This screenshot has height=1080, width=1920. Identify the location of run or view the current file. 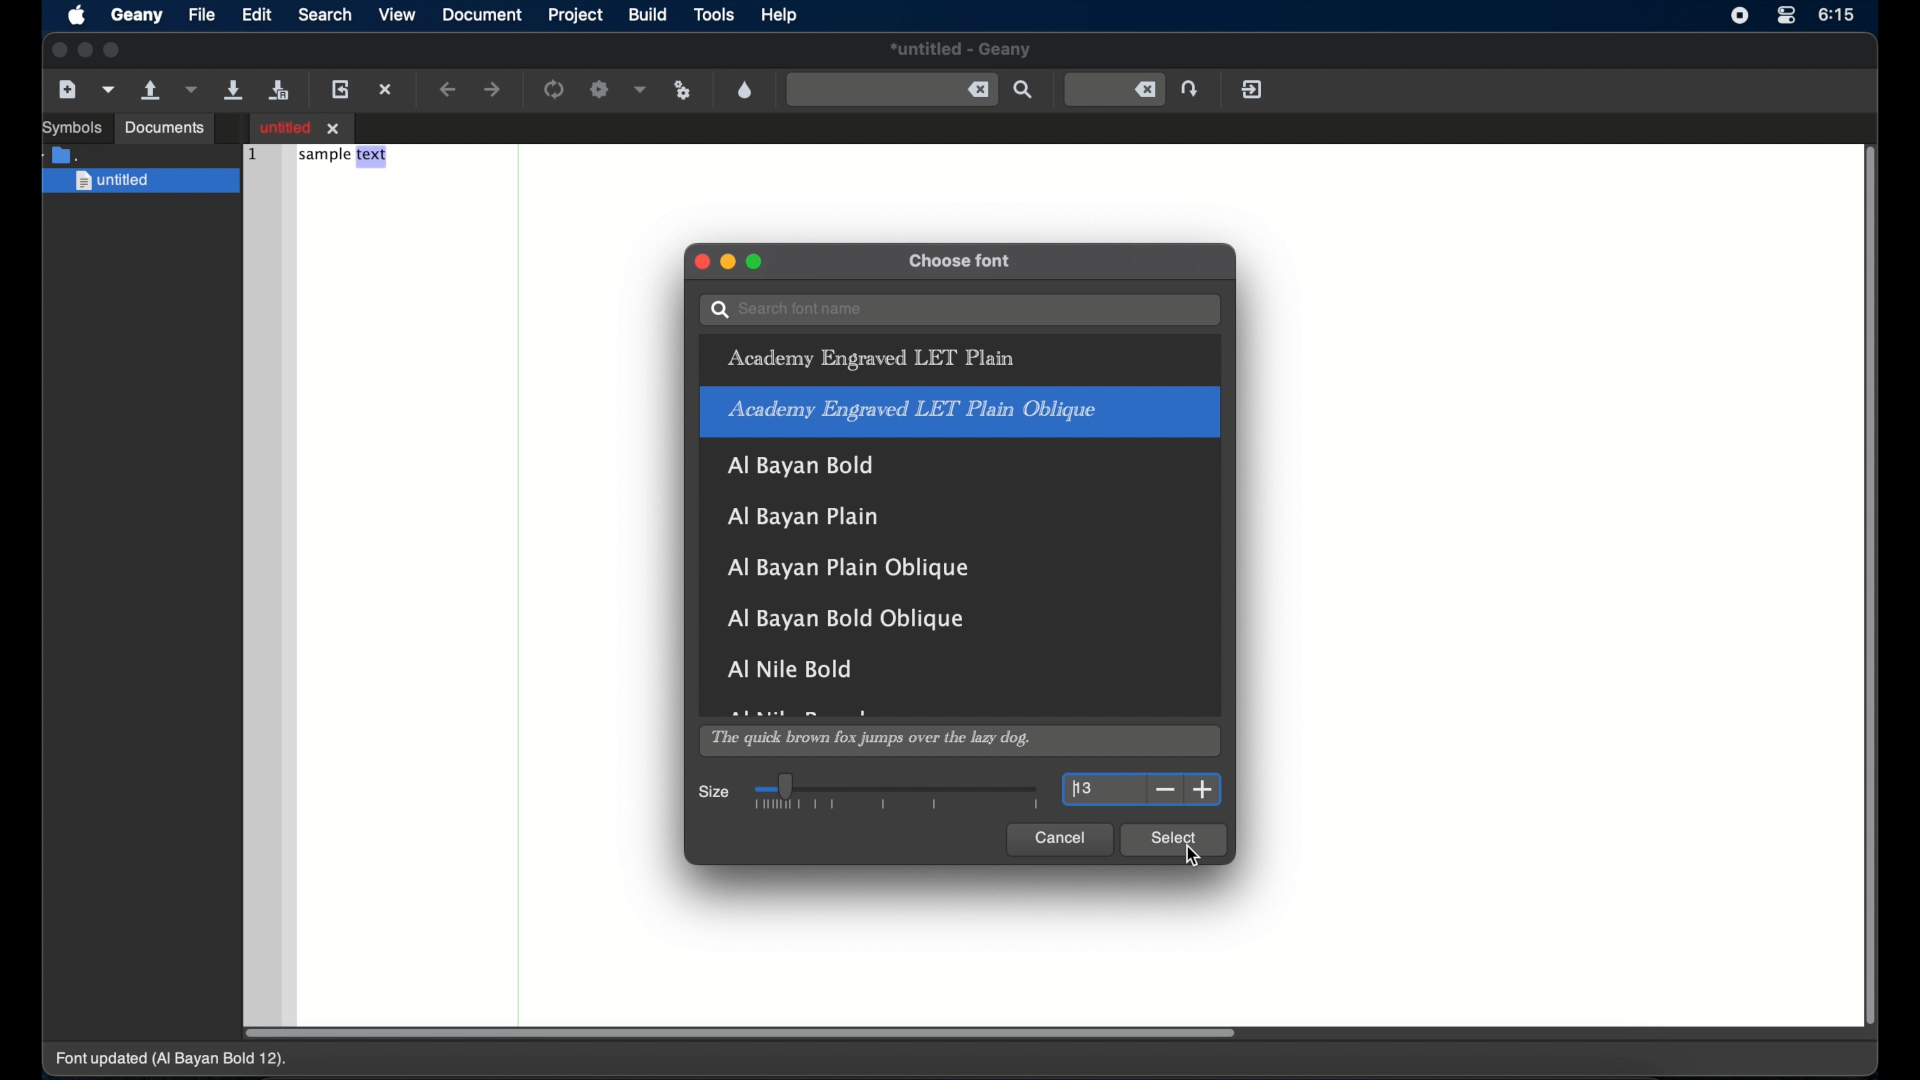
(683, 89).